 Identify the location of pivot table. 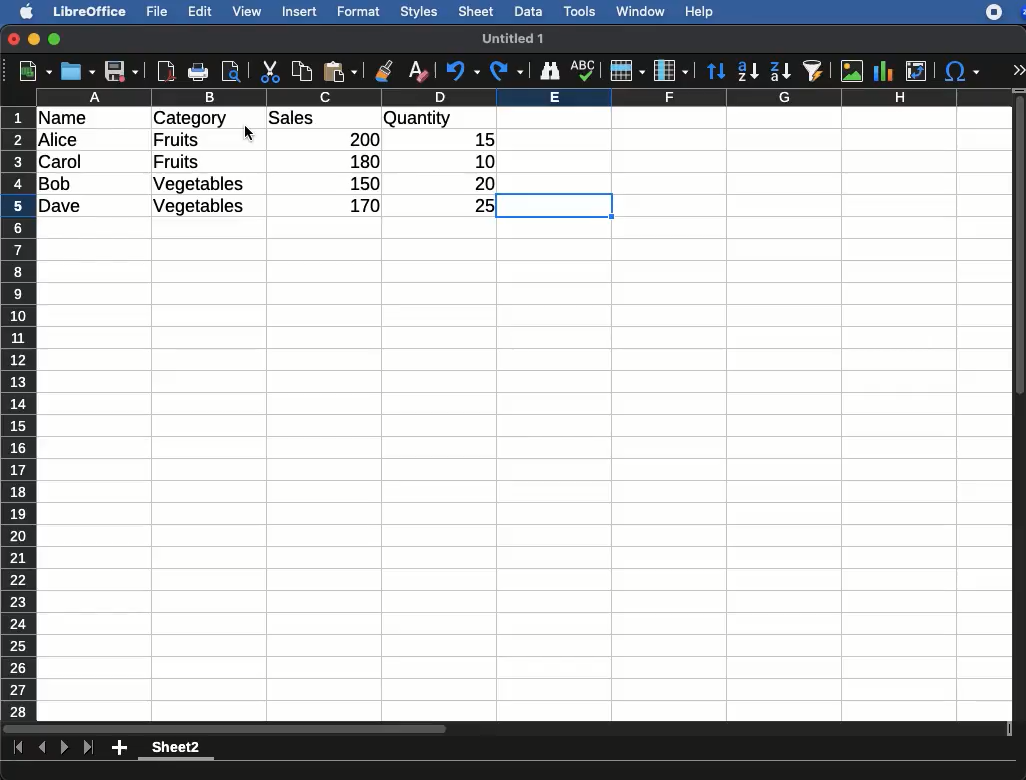
(916, 71).